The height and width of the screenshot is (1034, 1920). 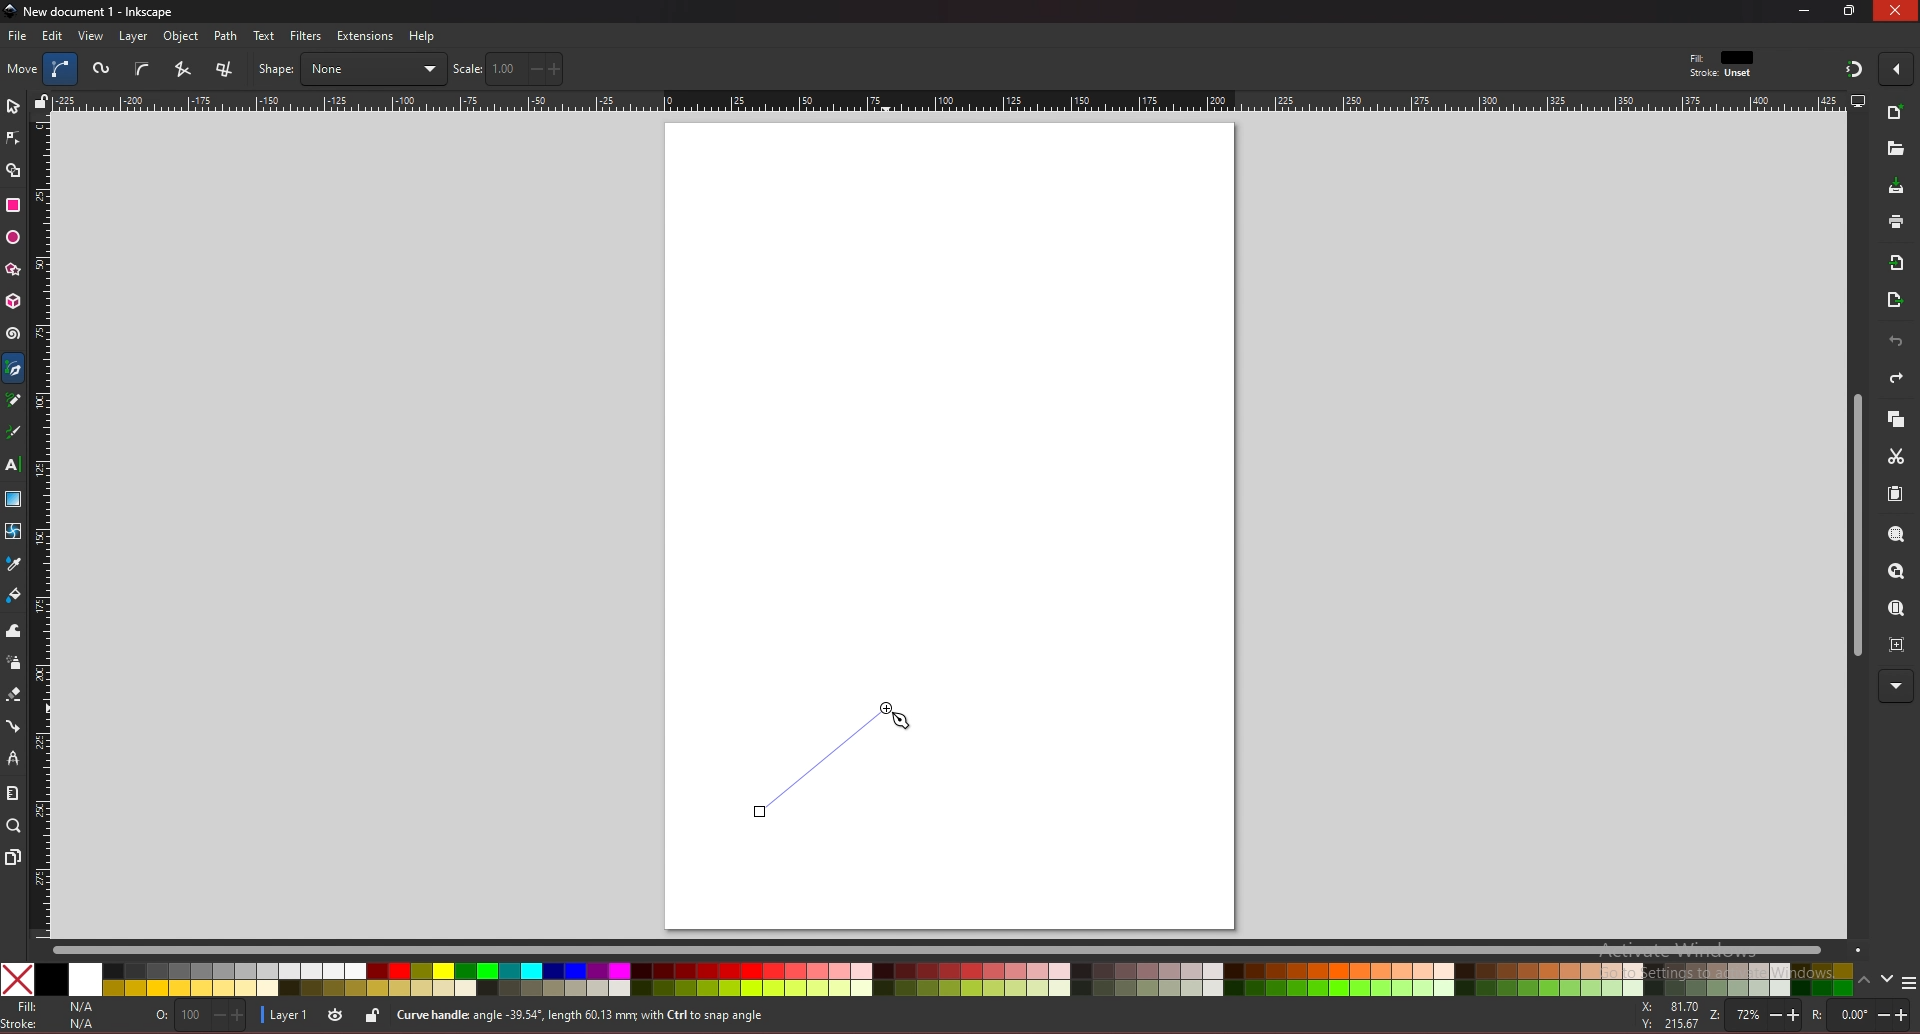 What do you see at coordinates (14, 825) in the screenshot?
I see `zoom` at bounding box center [14, 825].